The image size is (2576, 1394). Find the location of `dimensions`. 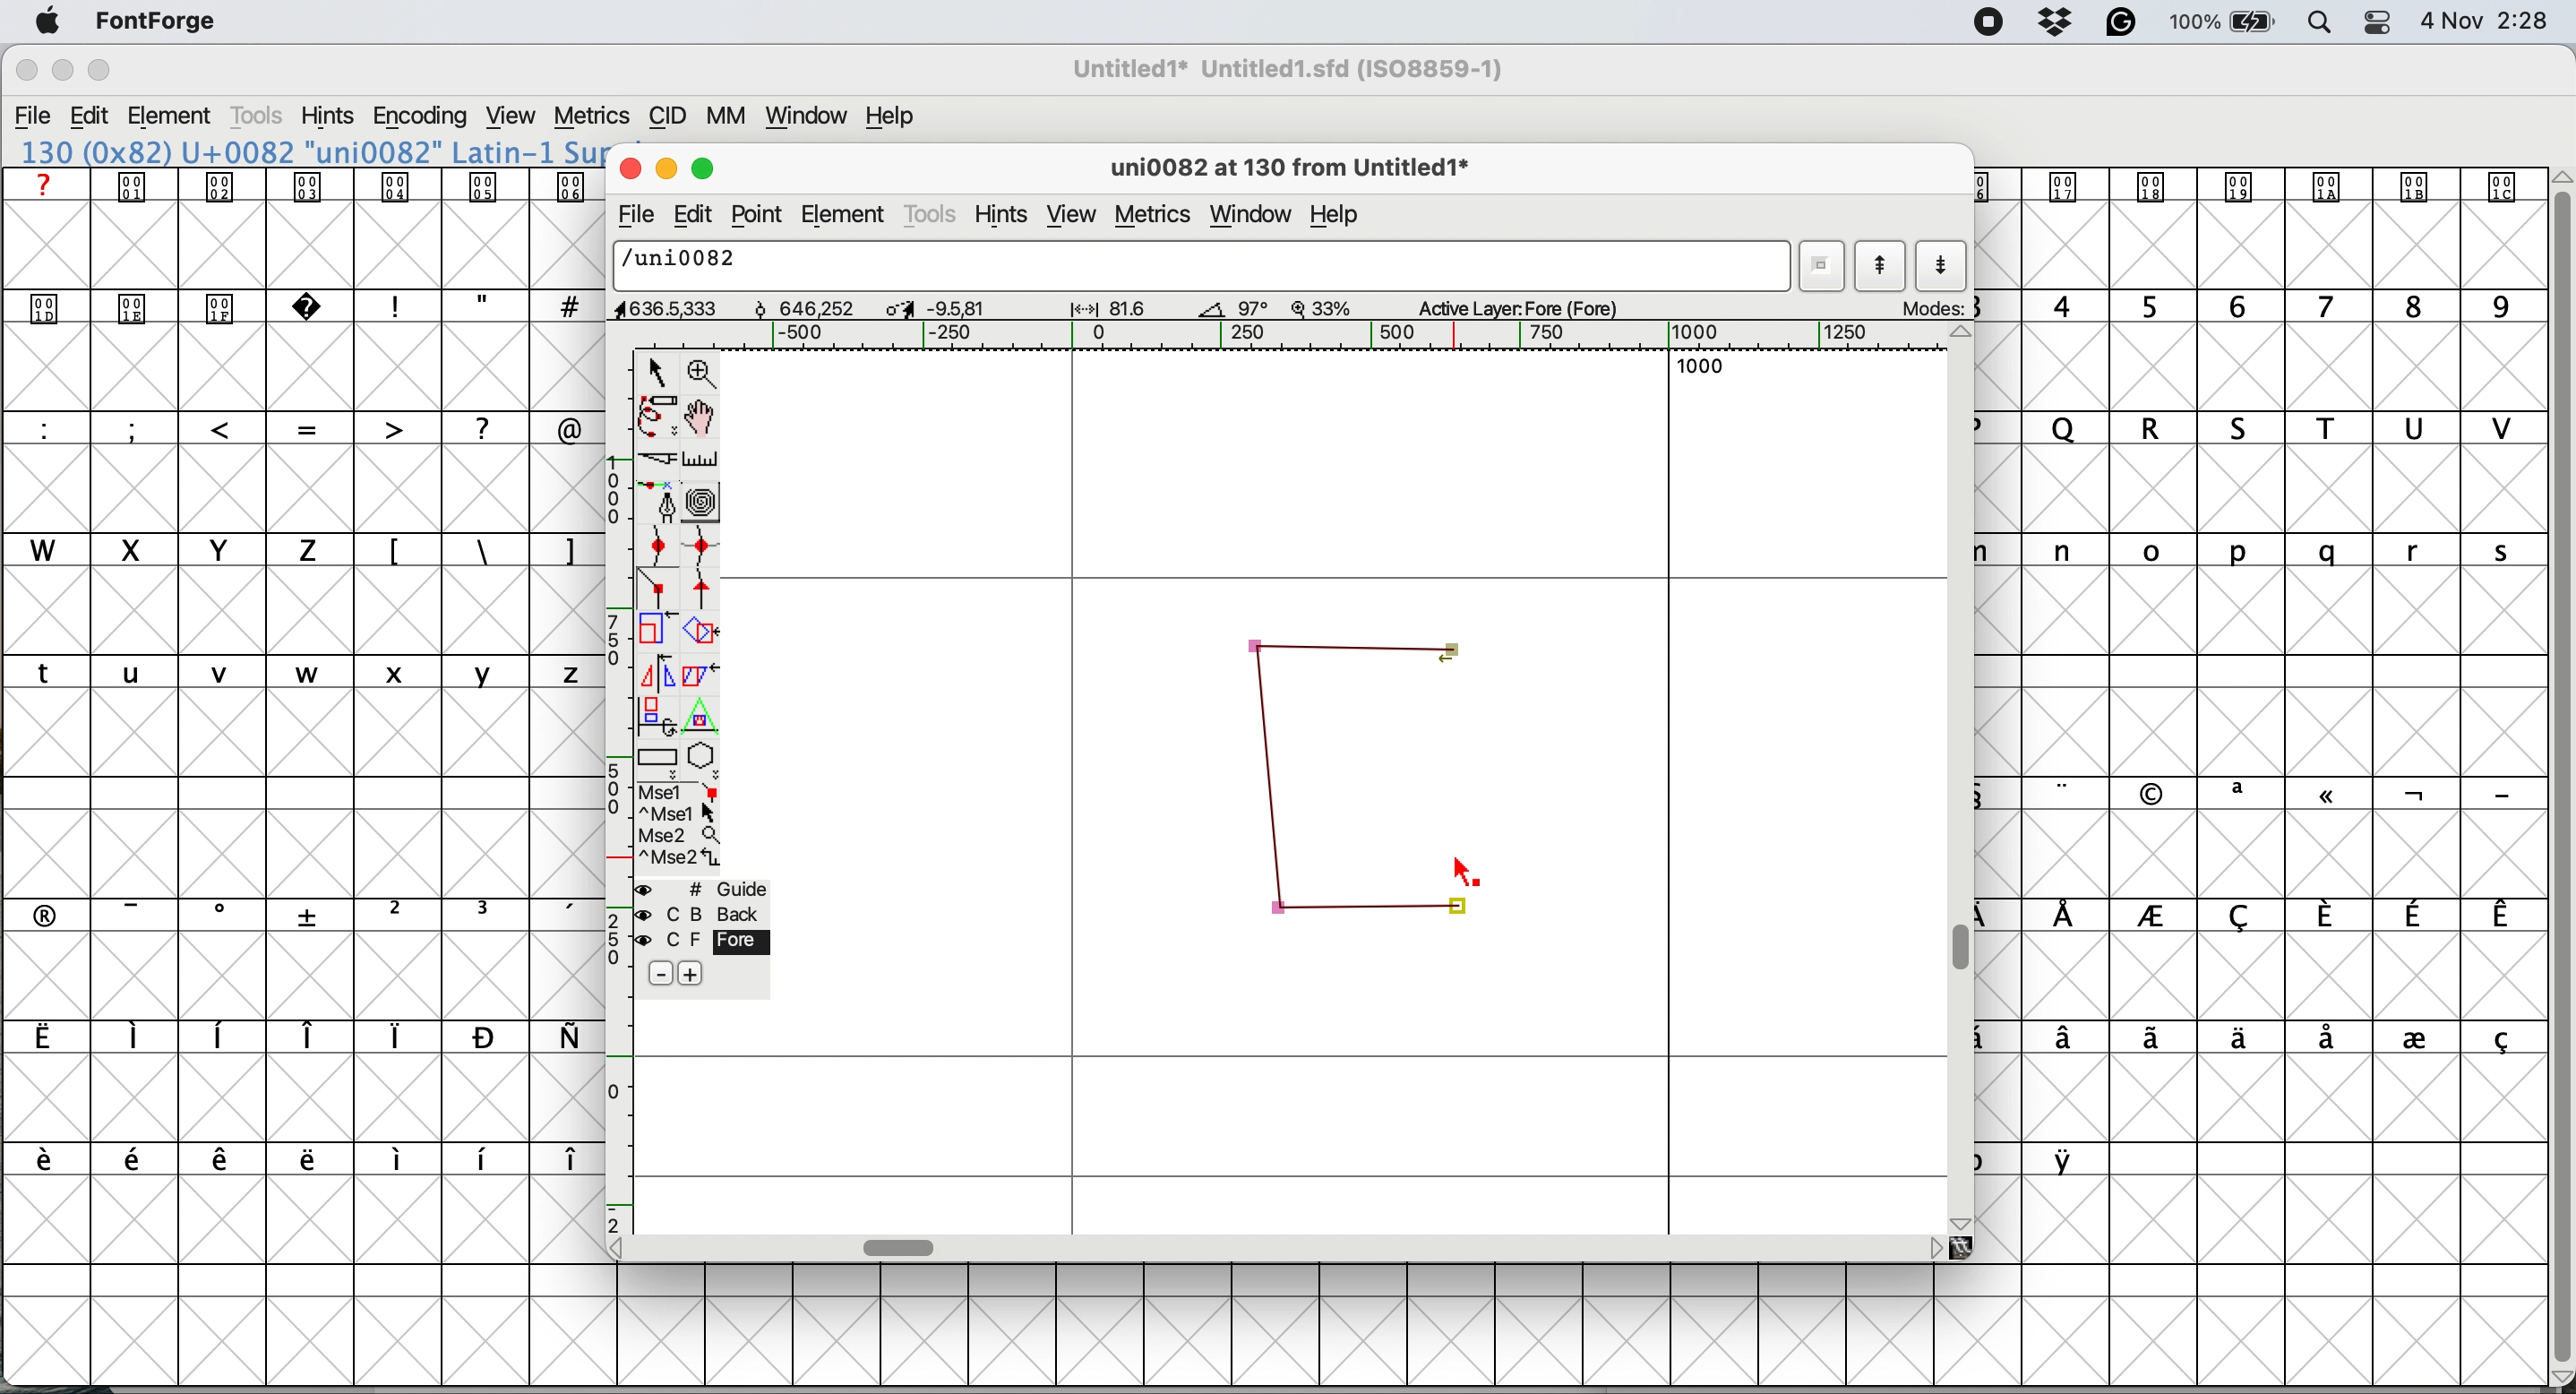

dimensions is located at coordinates (929, 307).